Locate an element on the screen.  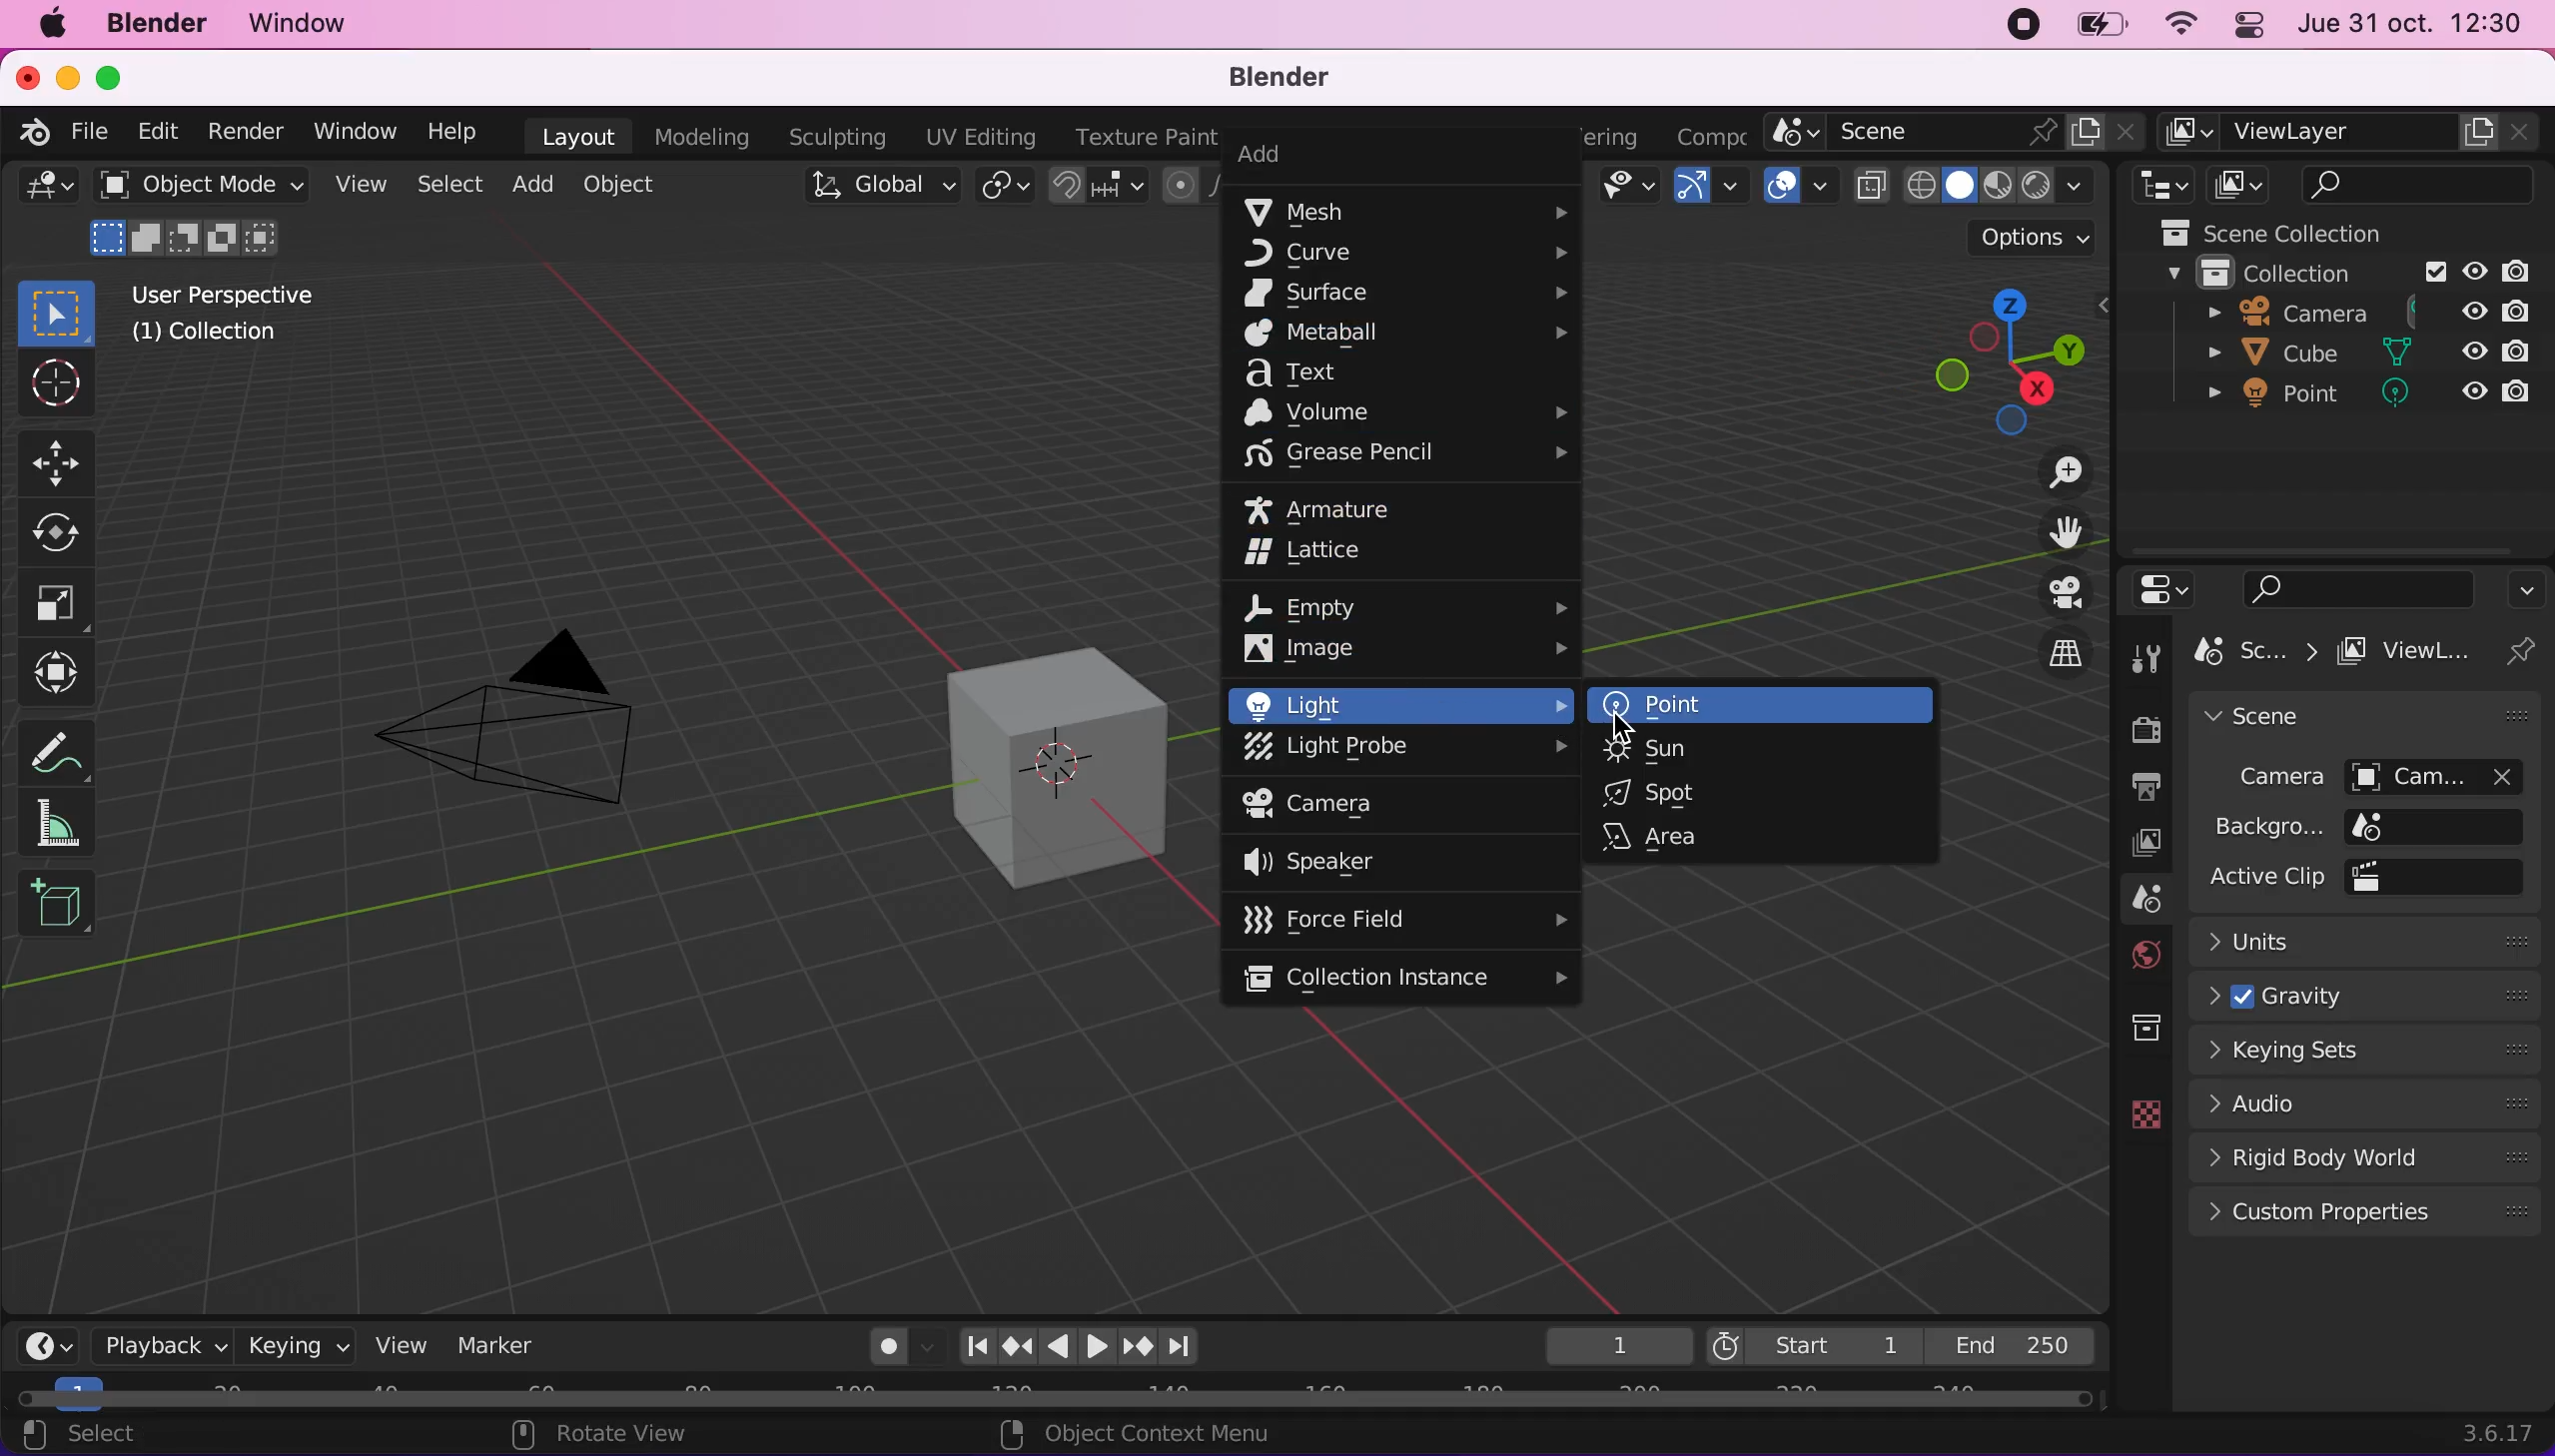
text is located at coordinates (1385, 373).